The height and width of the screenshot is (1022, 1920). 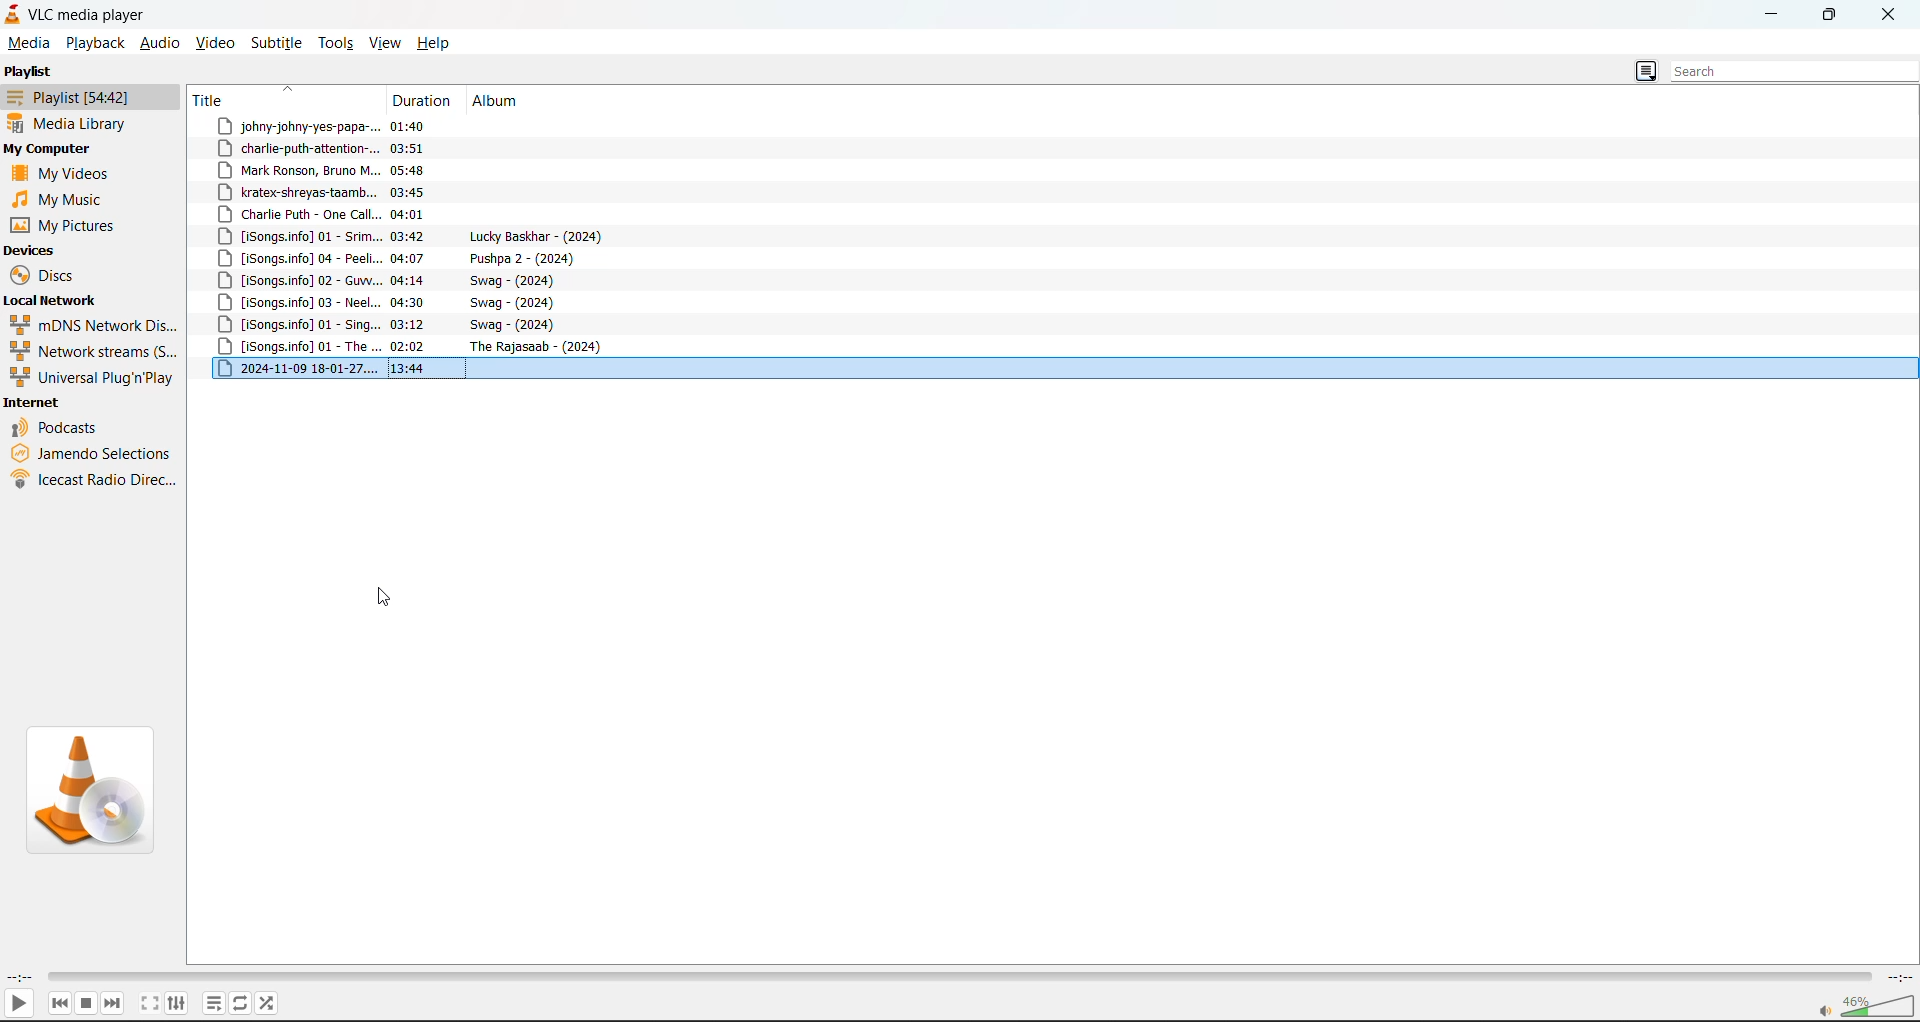 I want to click on media library, so click(x=70, y=122).